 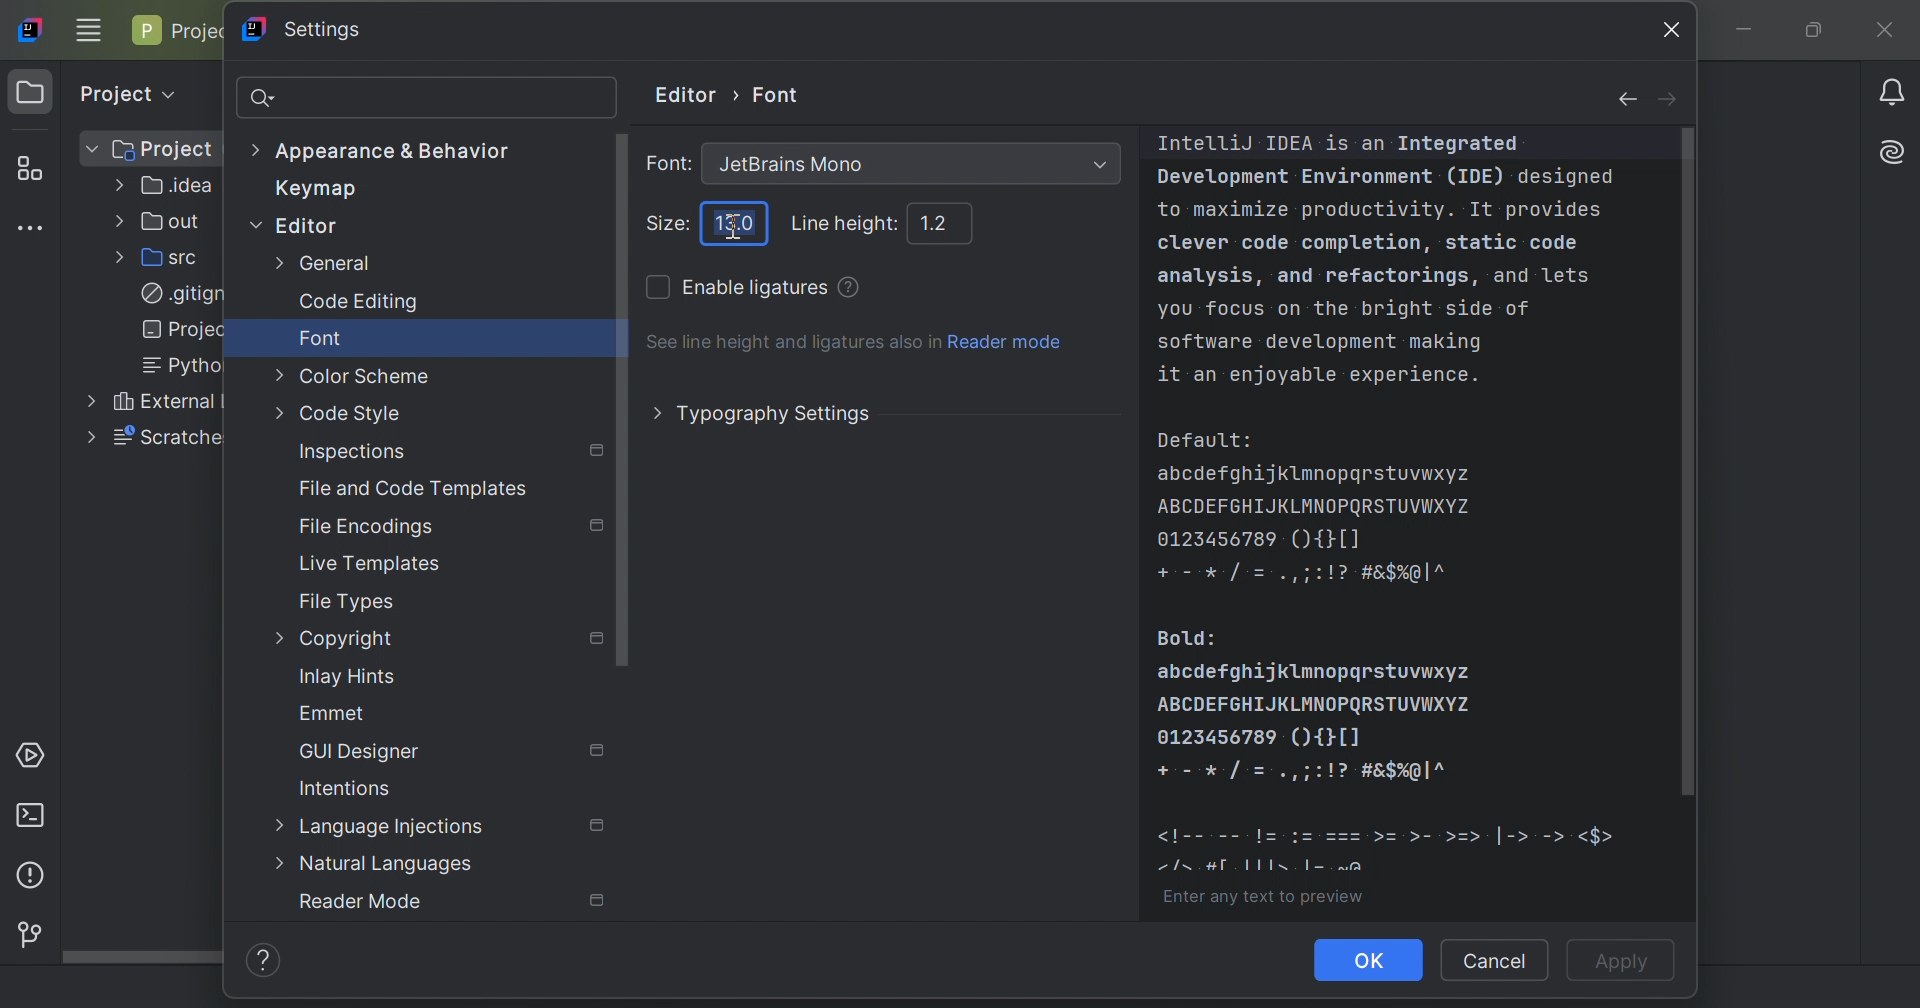 What do you see at coordinates (846, 225) in the screenshot?
I see `Line height` at bounding box center [846, 225].